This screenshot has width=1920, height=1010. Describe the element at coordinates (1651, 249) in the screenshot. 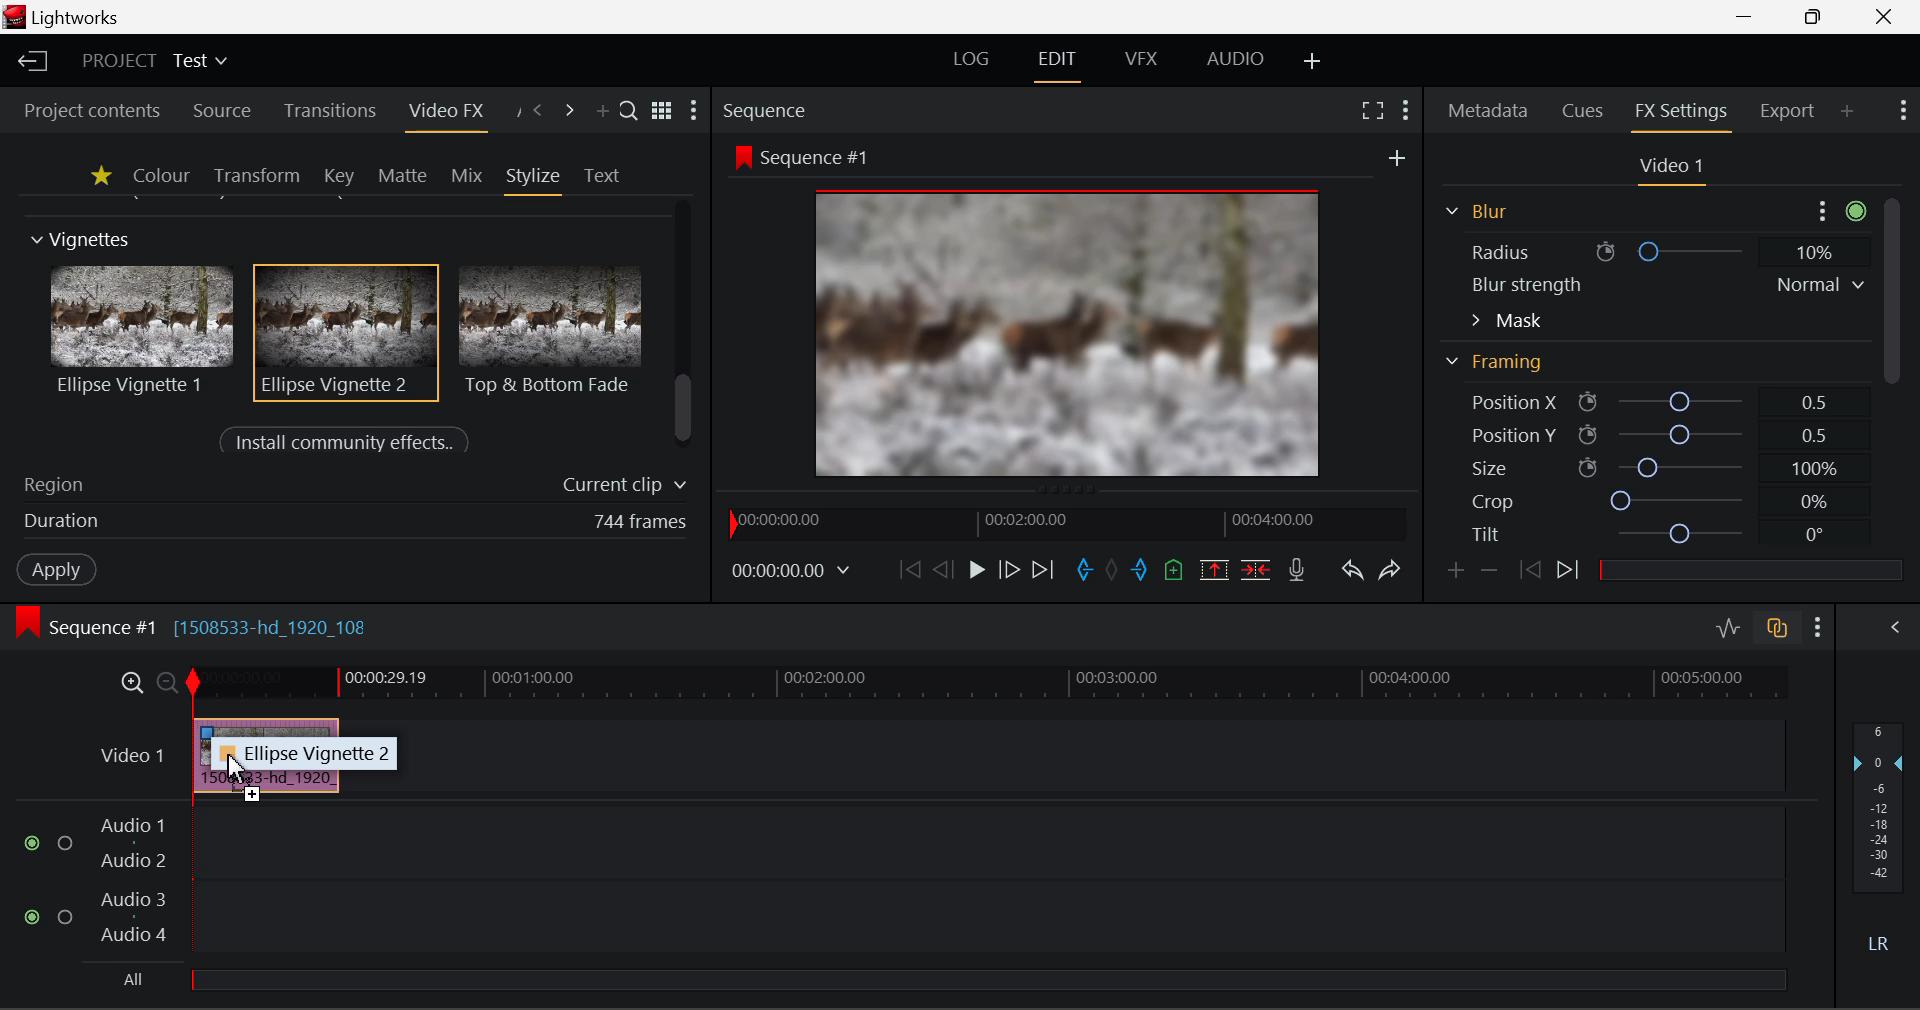

I see `Radius ® O 10%` at that location.